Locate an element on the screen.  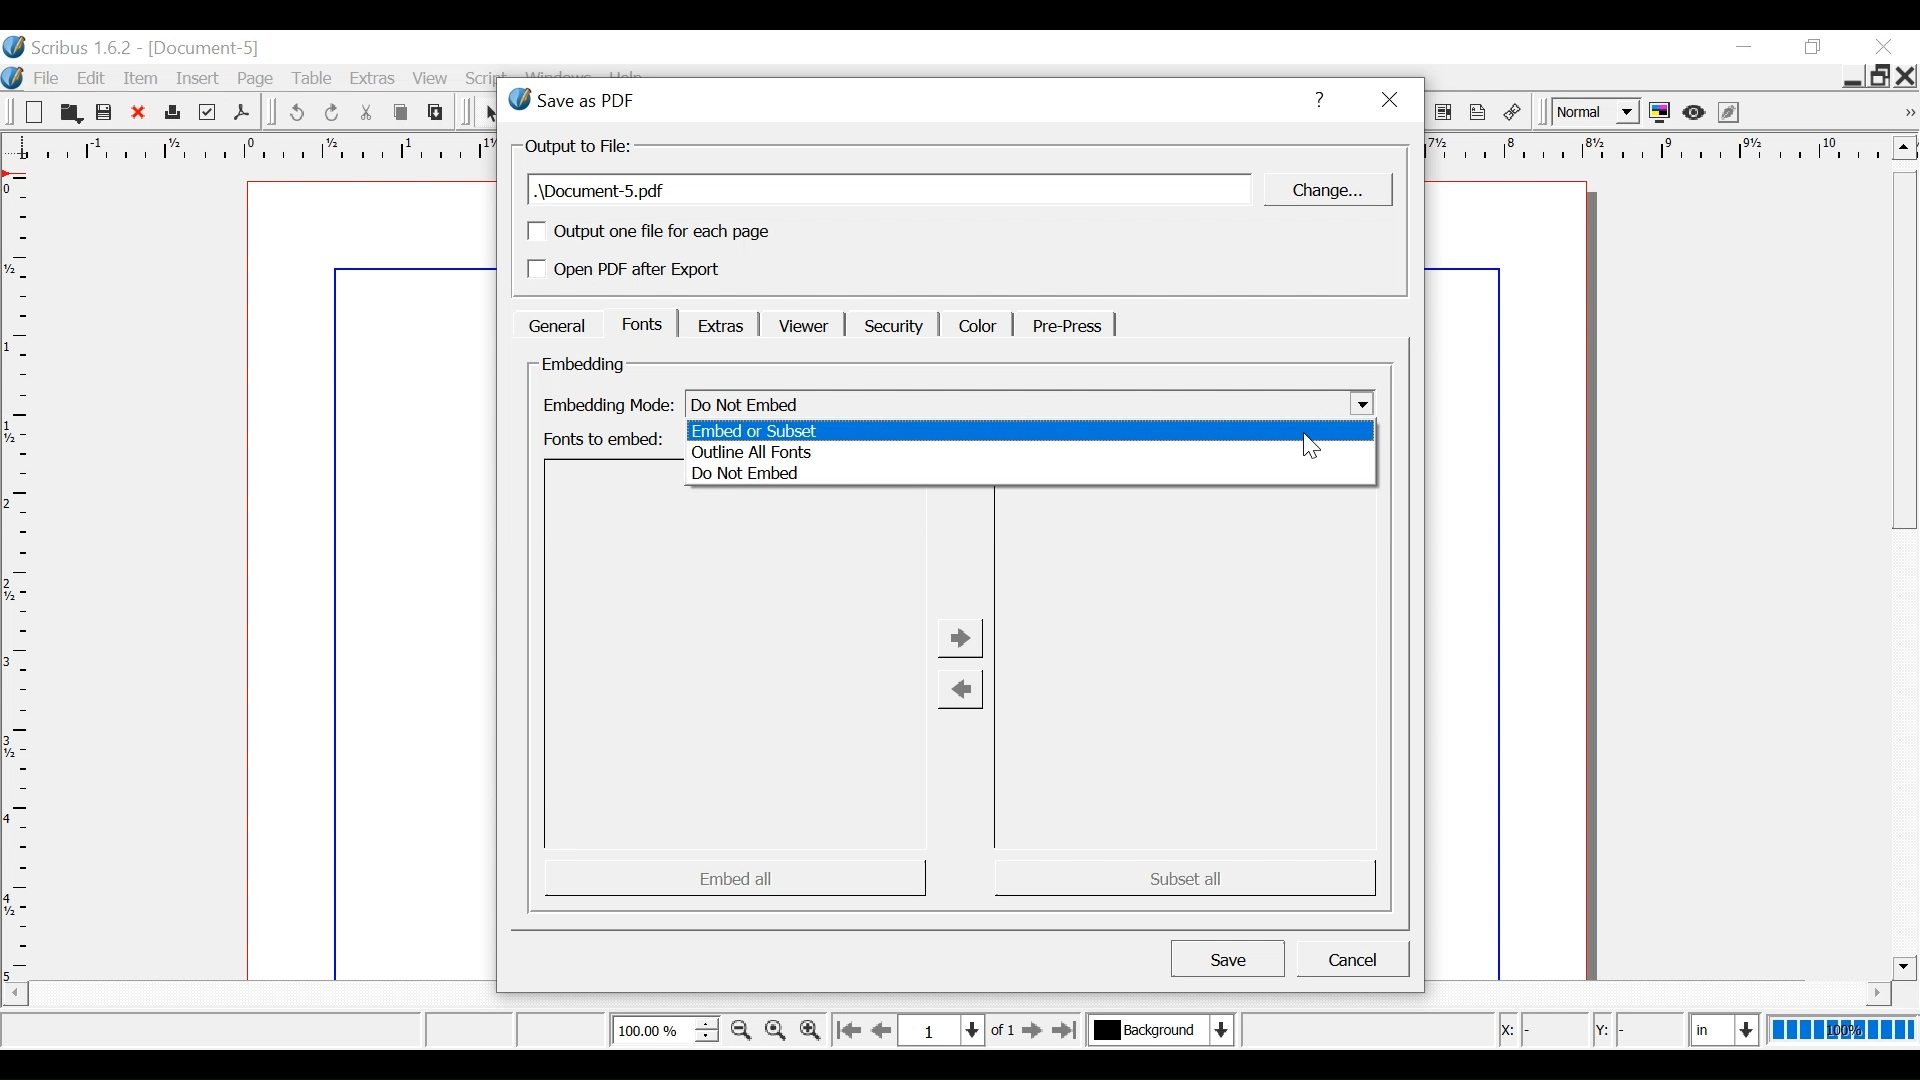
Extras is located at coordinates (373, 80).